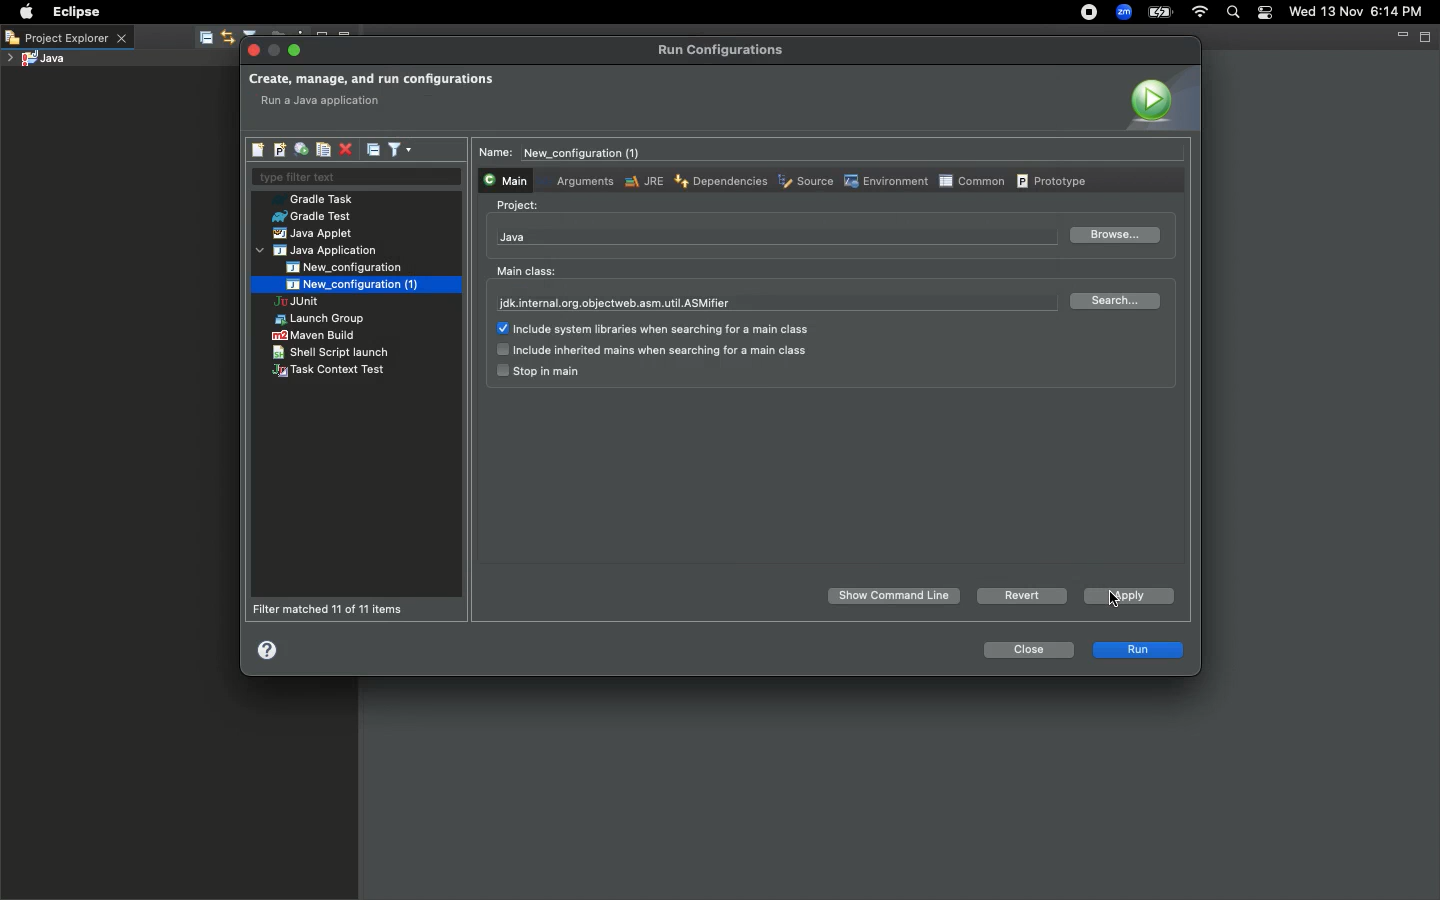  Describe the element at coordinates (74, 12) in the screenshot. I see `Eclipse` at that location.